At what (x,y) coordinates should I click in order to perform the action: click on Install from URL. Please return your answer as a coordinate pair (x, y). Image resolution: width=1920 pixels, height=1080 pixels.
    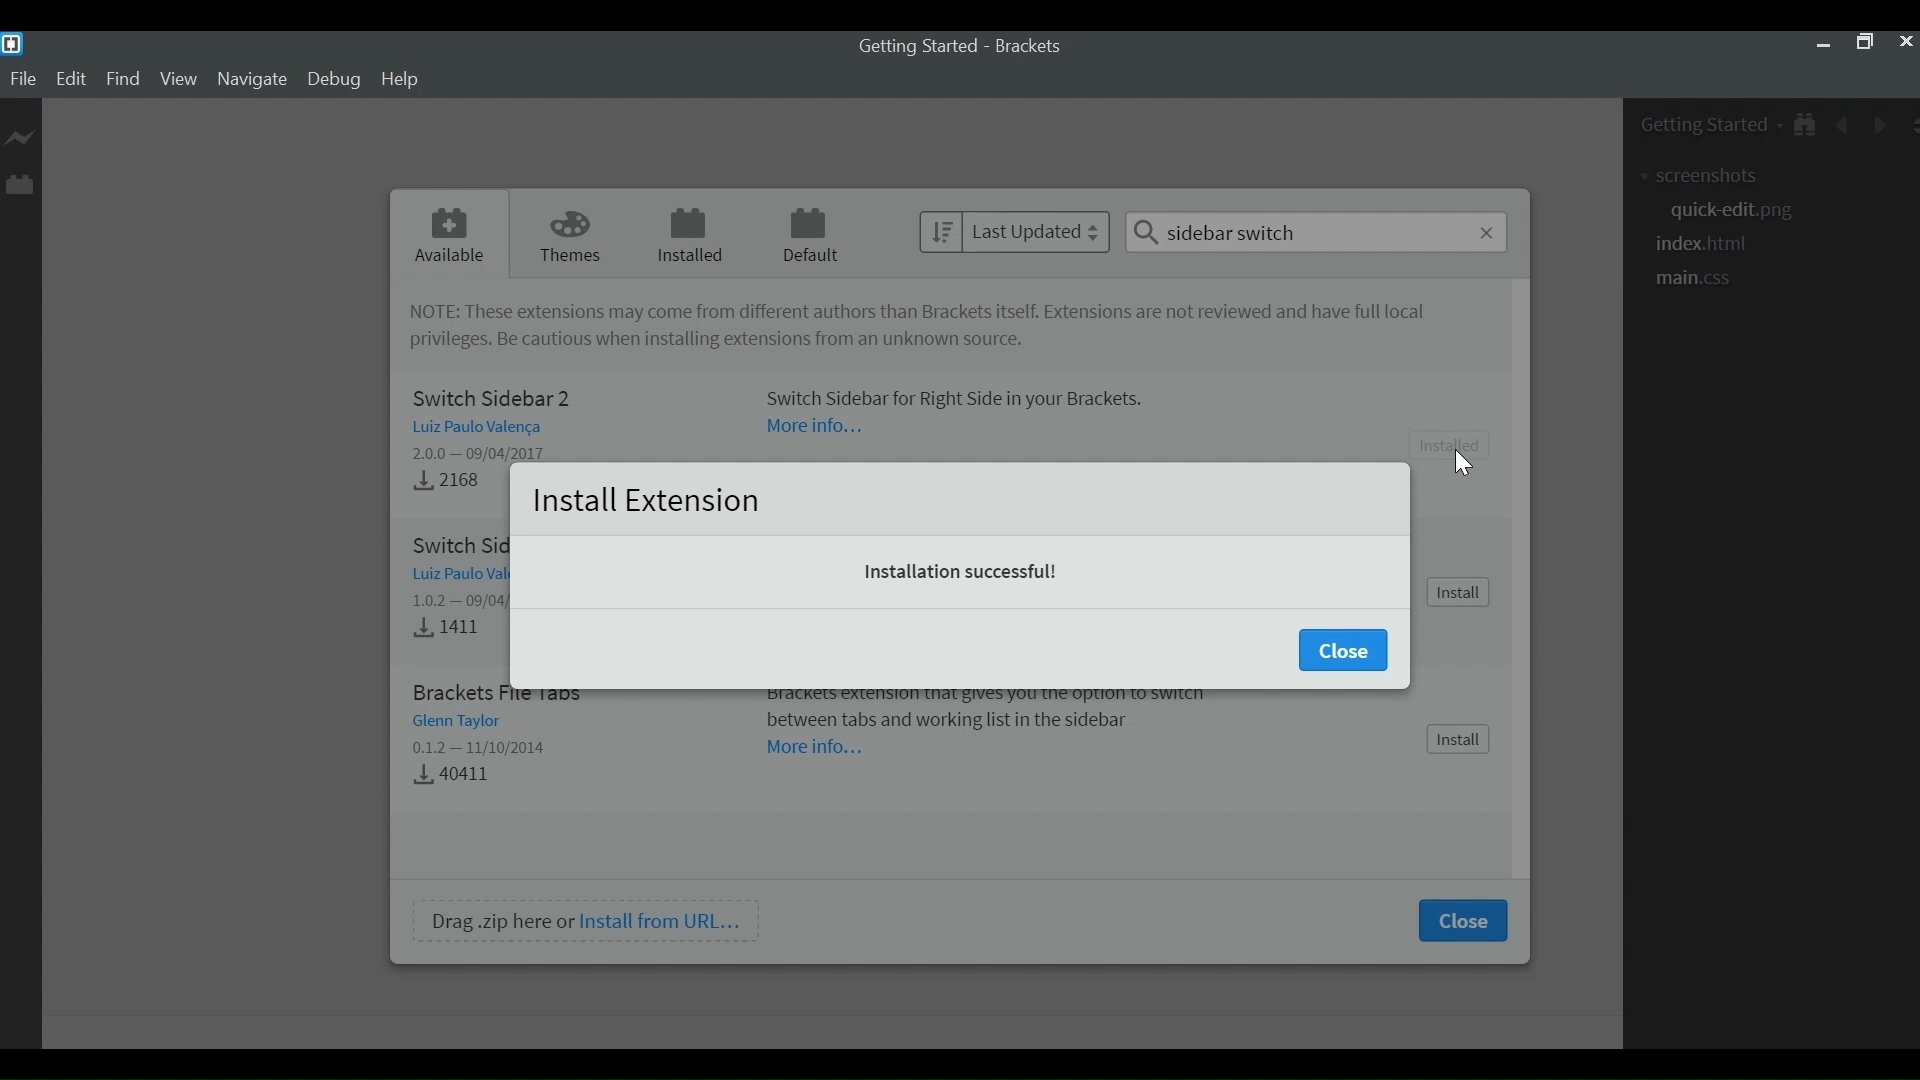
    Looking at the image, I should click on (663, 921).